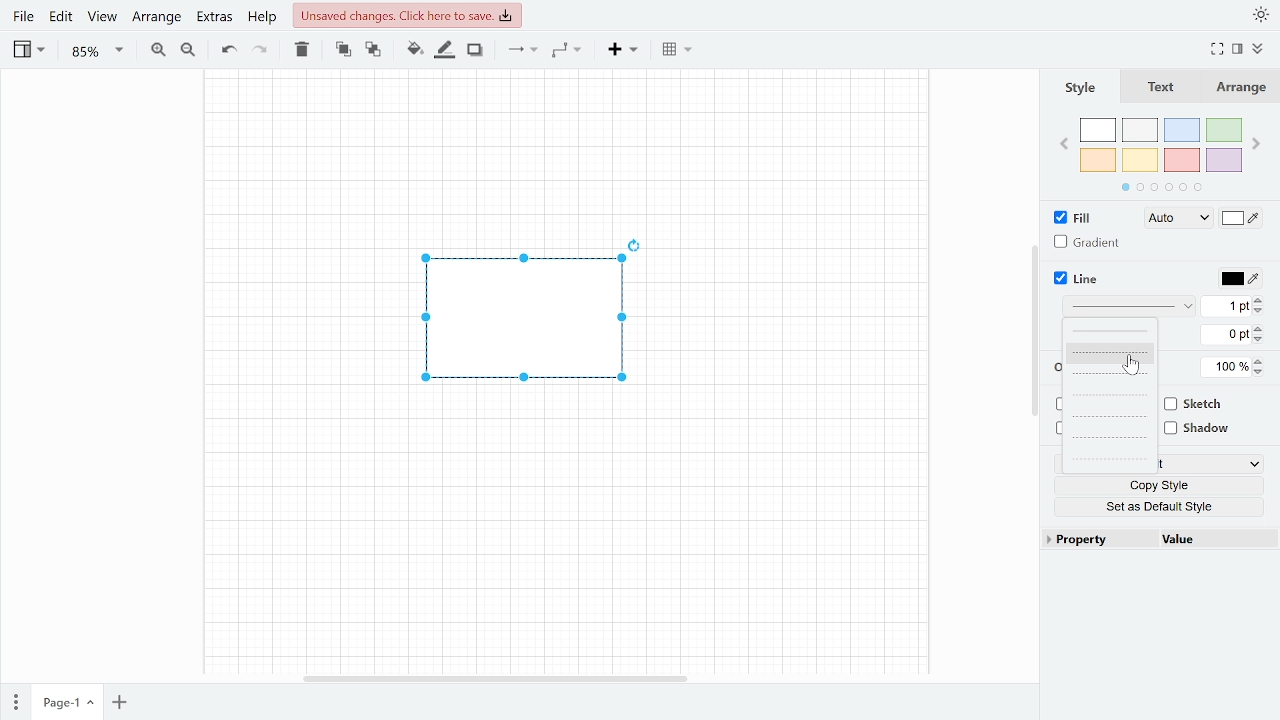  What do you see at coordinates (1203, 428) in the screenshot?
I see `Shadow` at bounding box center [1203, 428].